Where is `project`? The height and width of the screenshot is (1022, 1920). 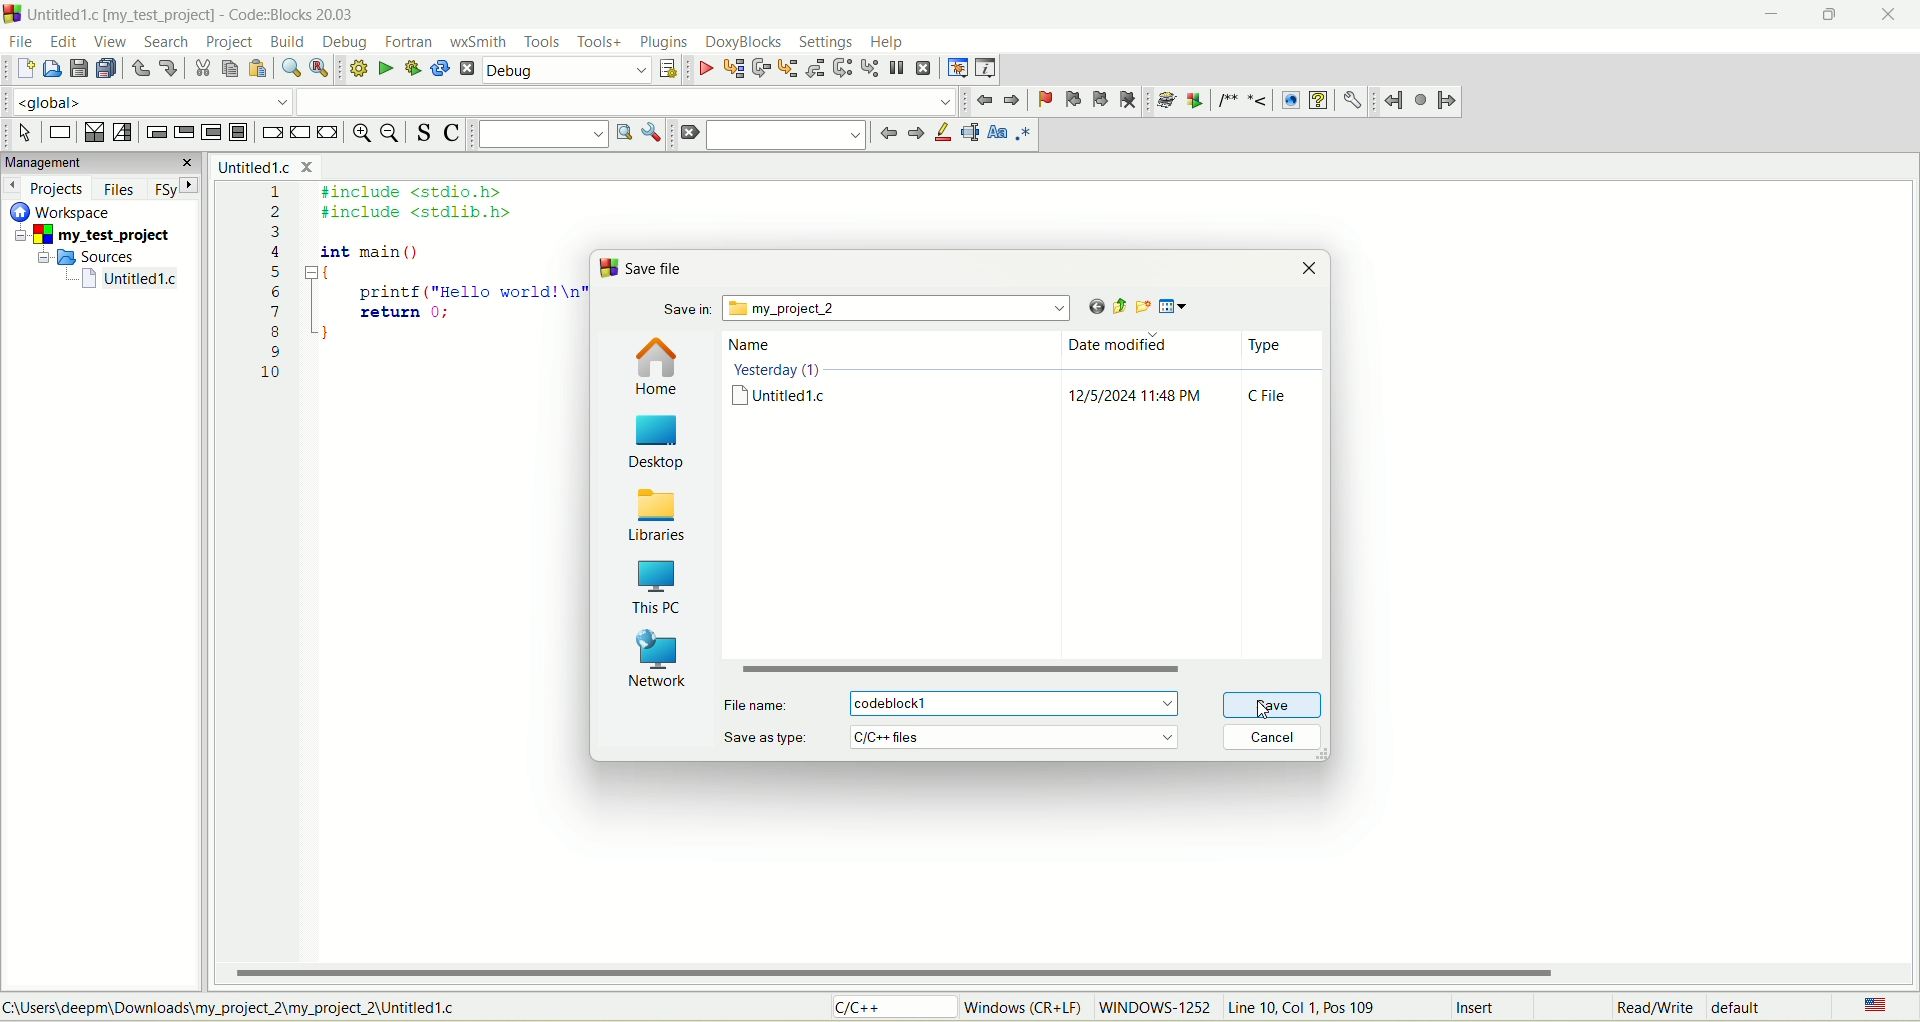 project is located at coordinates (97, 236).